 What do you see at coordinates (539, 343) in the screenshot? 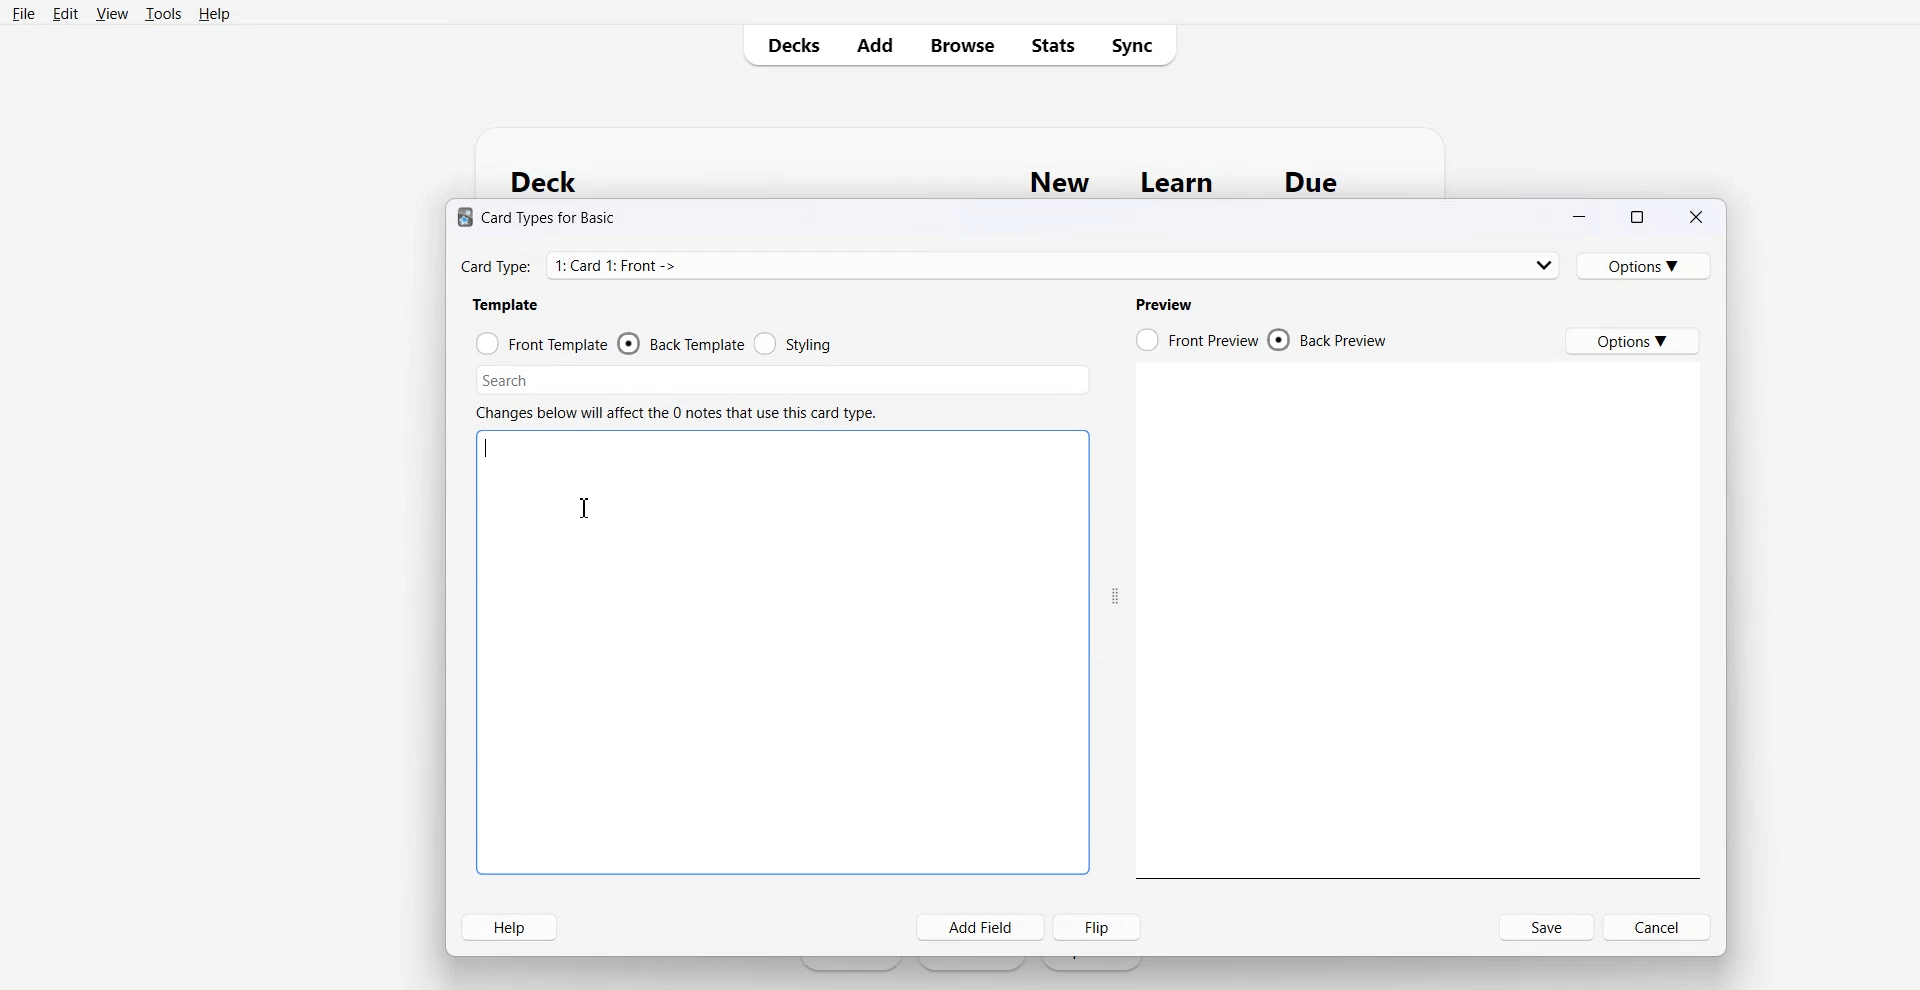
I see `Front template` at bounding box center [539, 343].